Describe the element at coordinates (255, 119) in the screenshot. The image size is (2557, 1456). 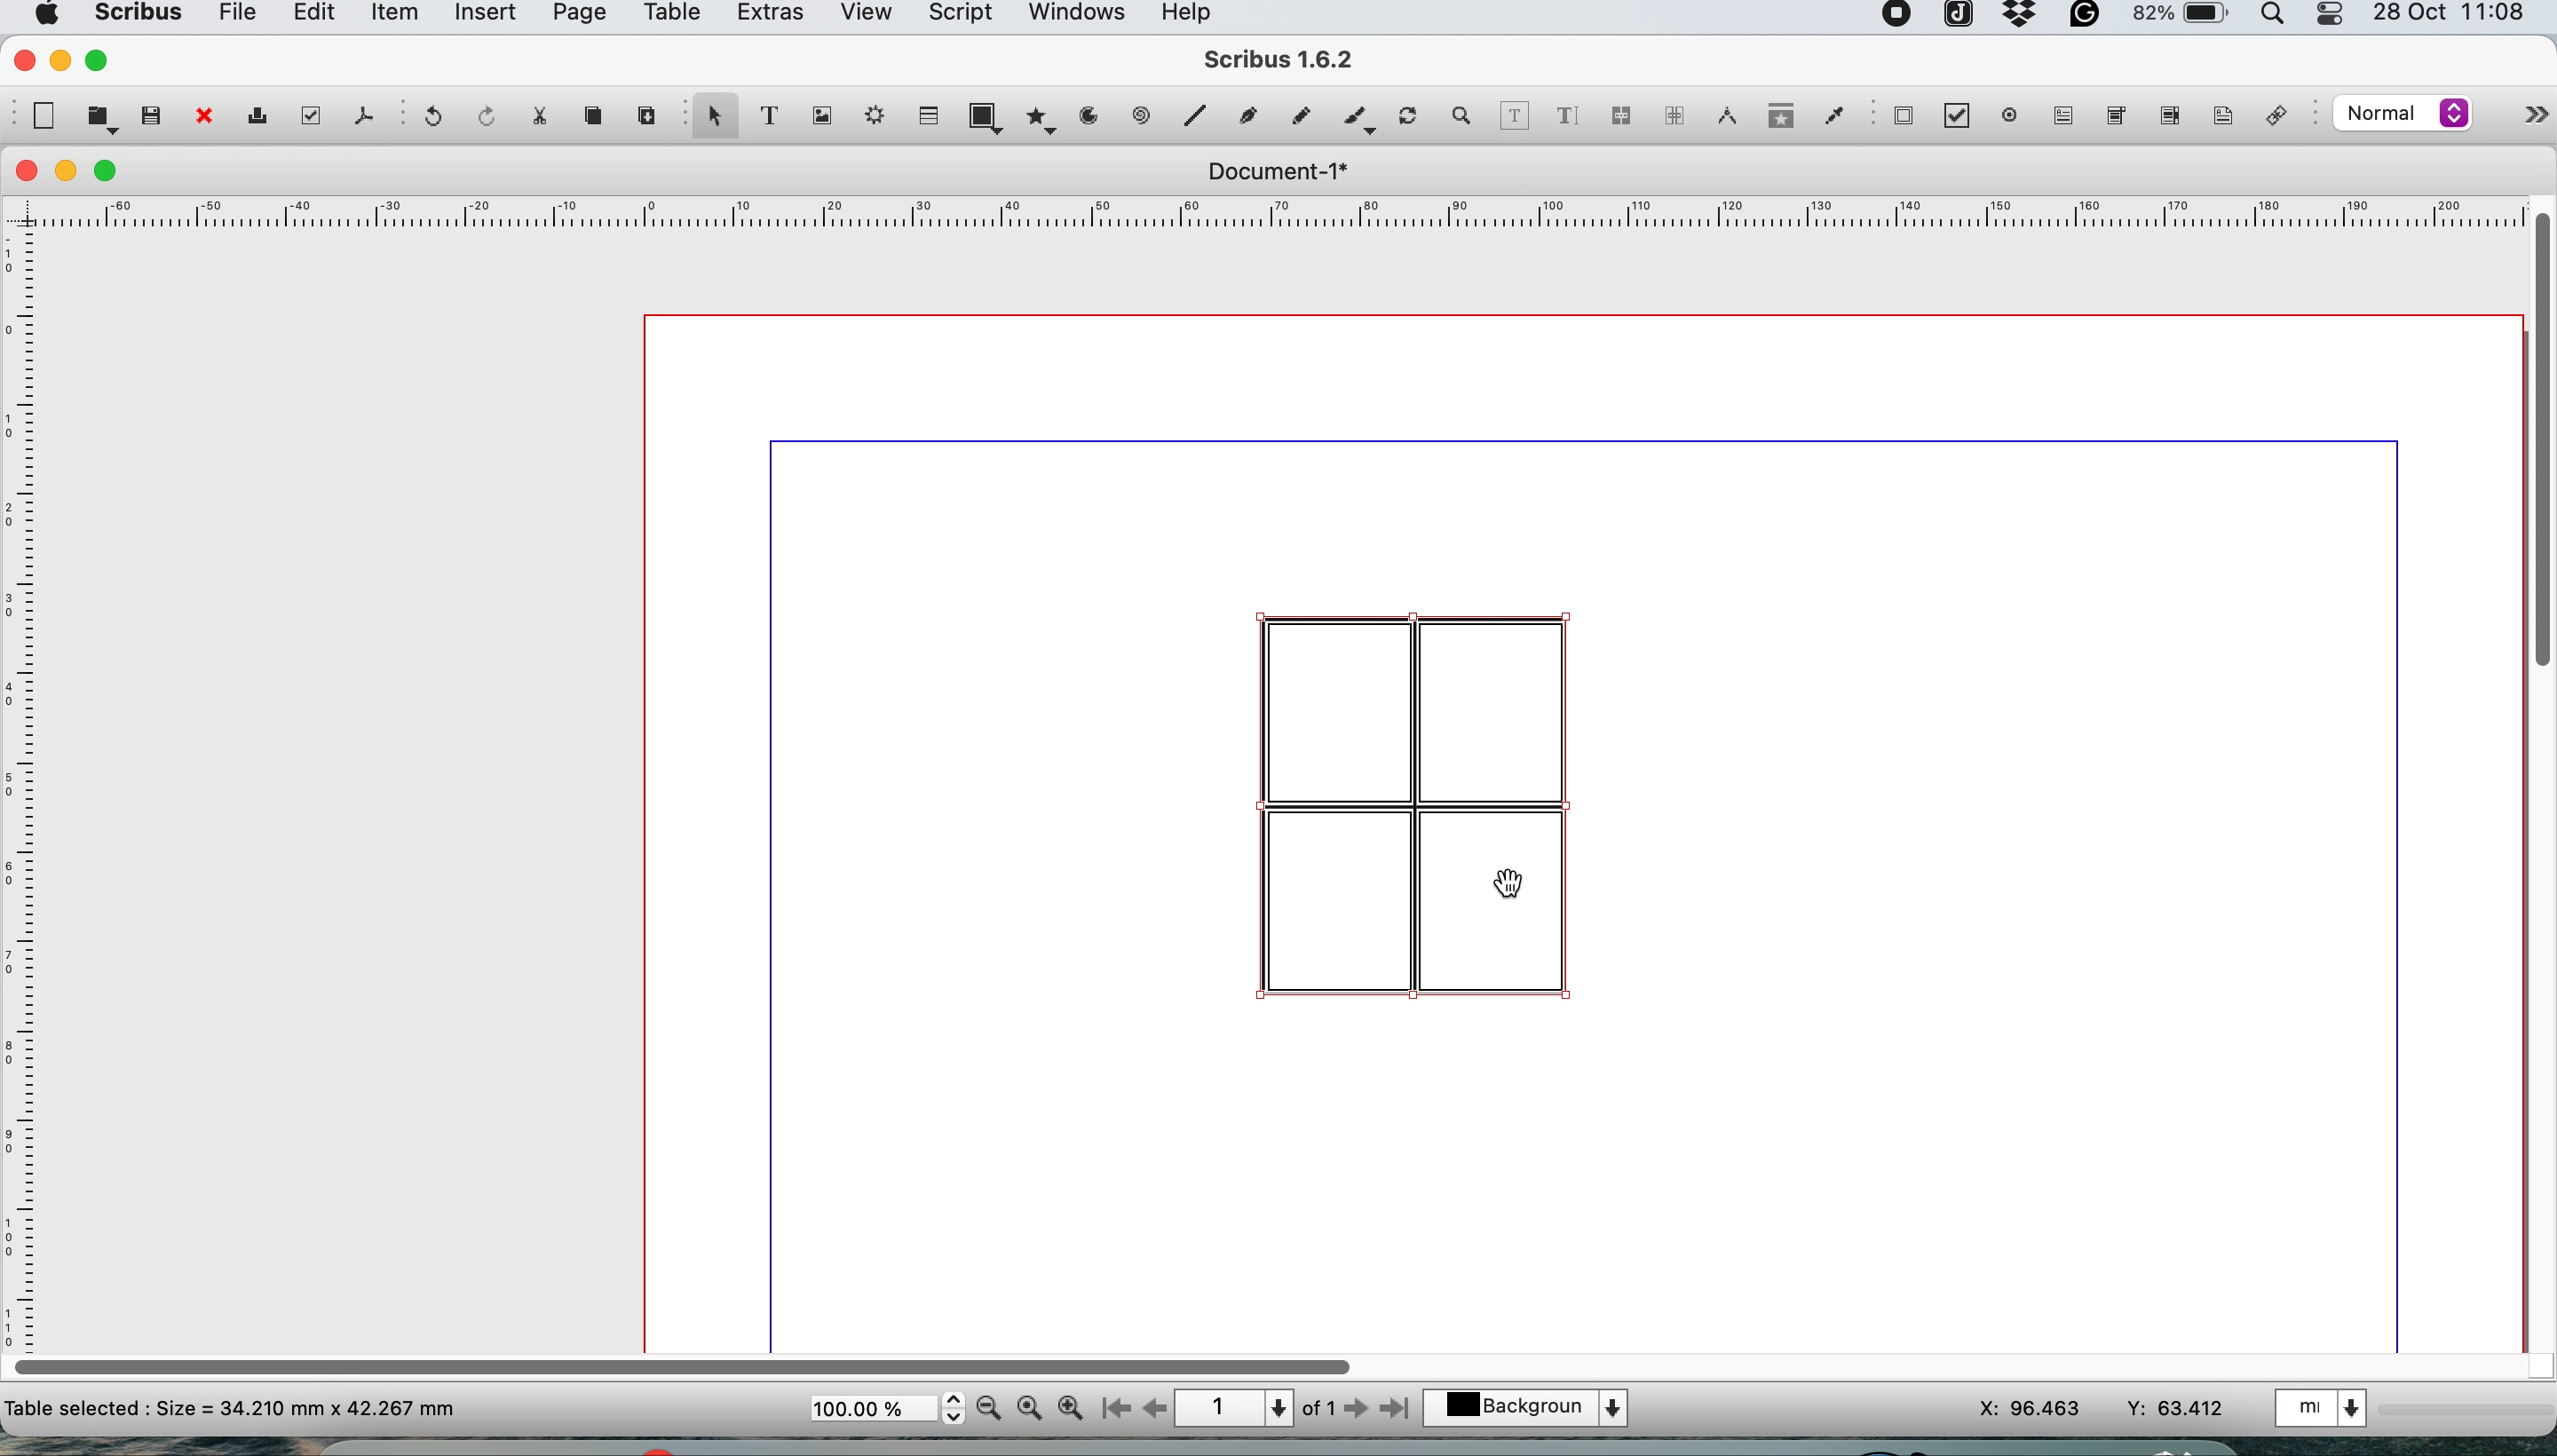
I see `print` at that location.